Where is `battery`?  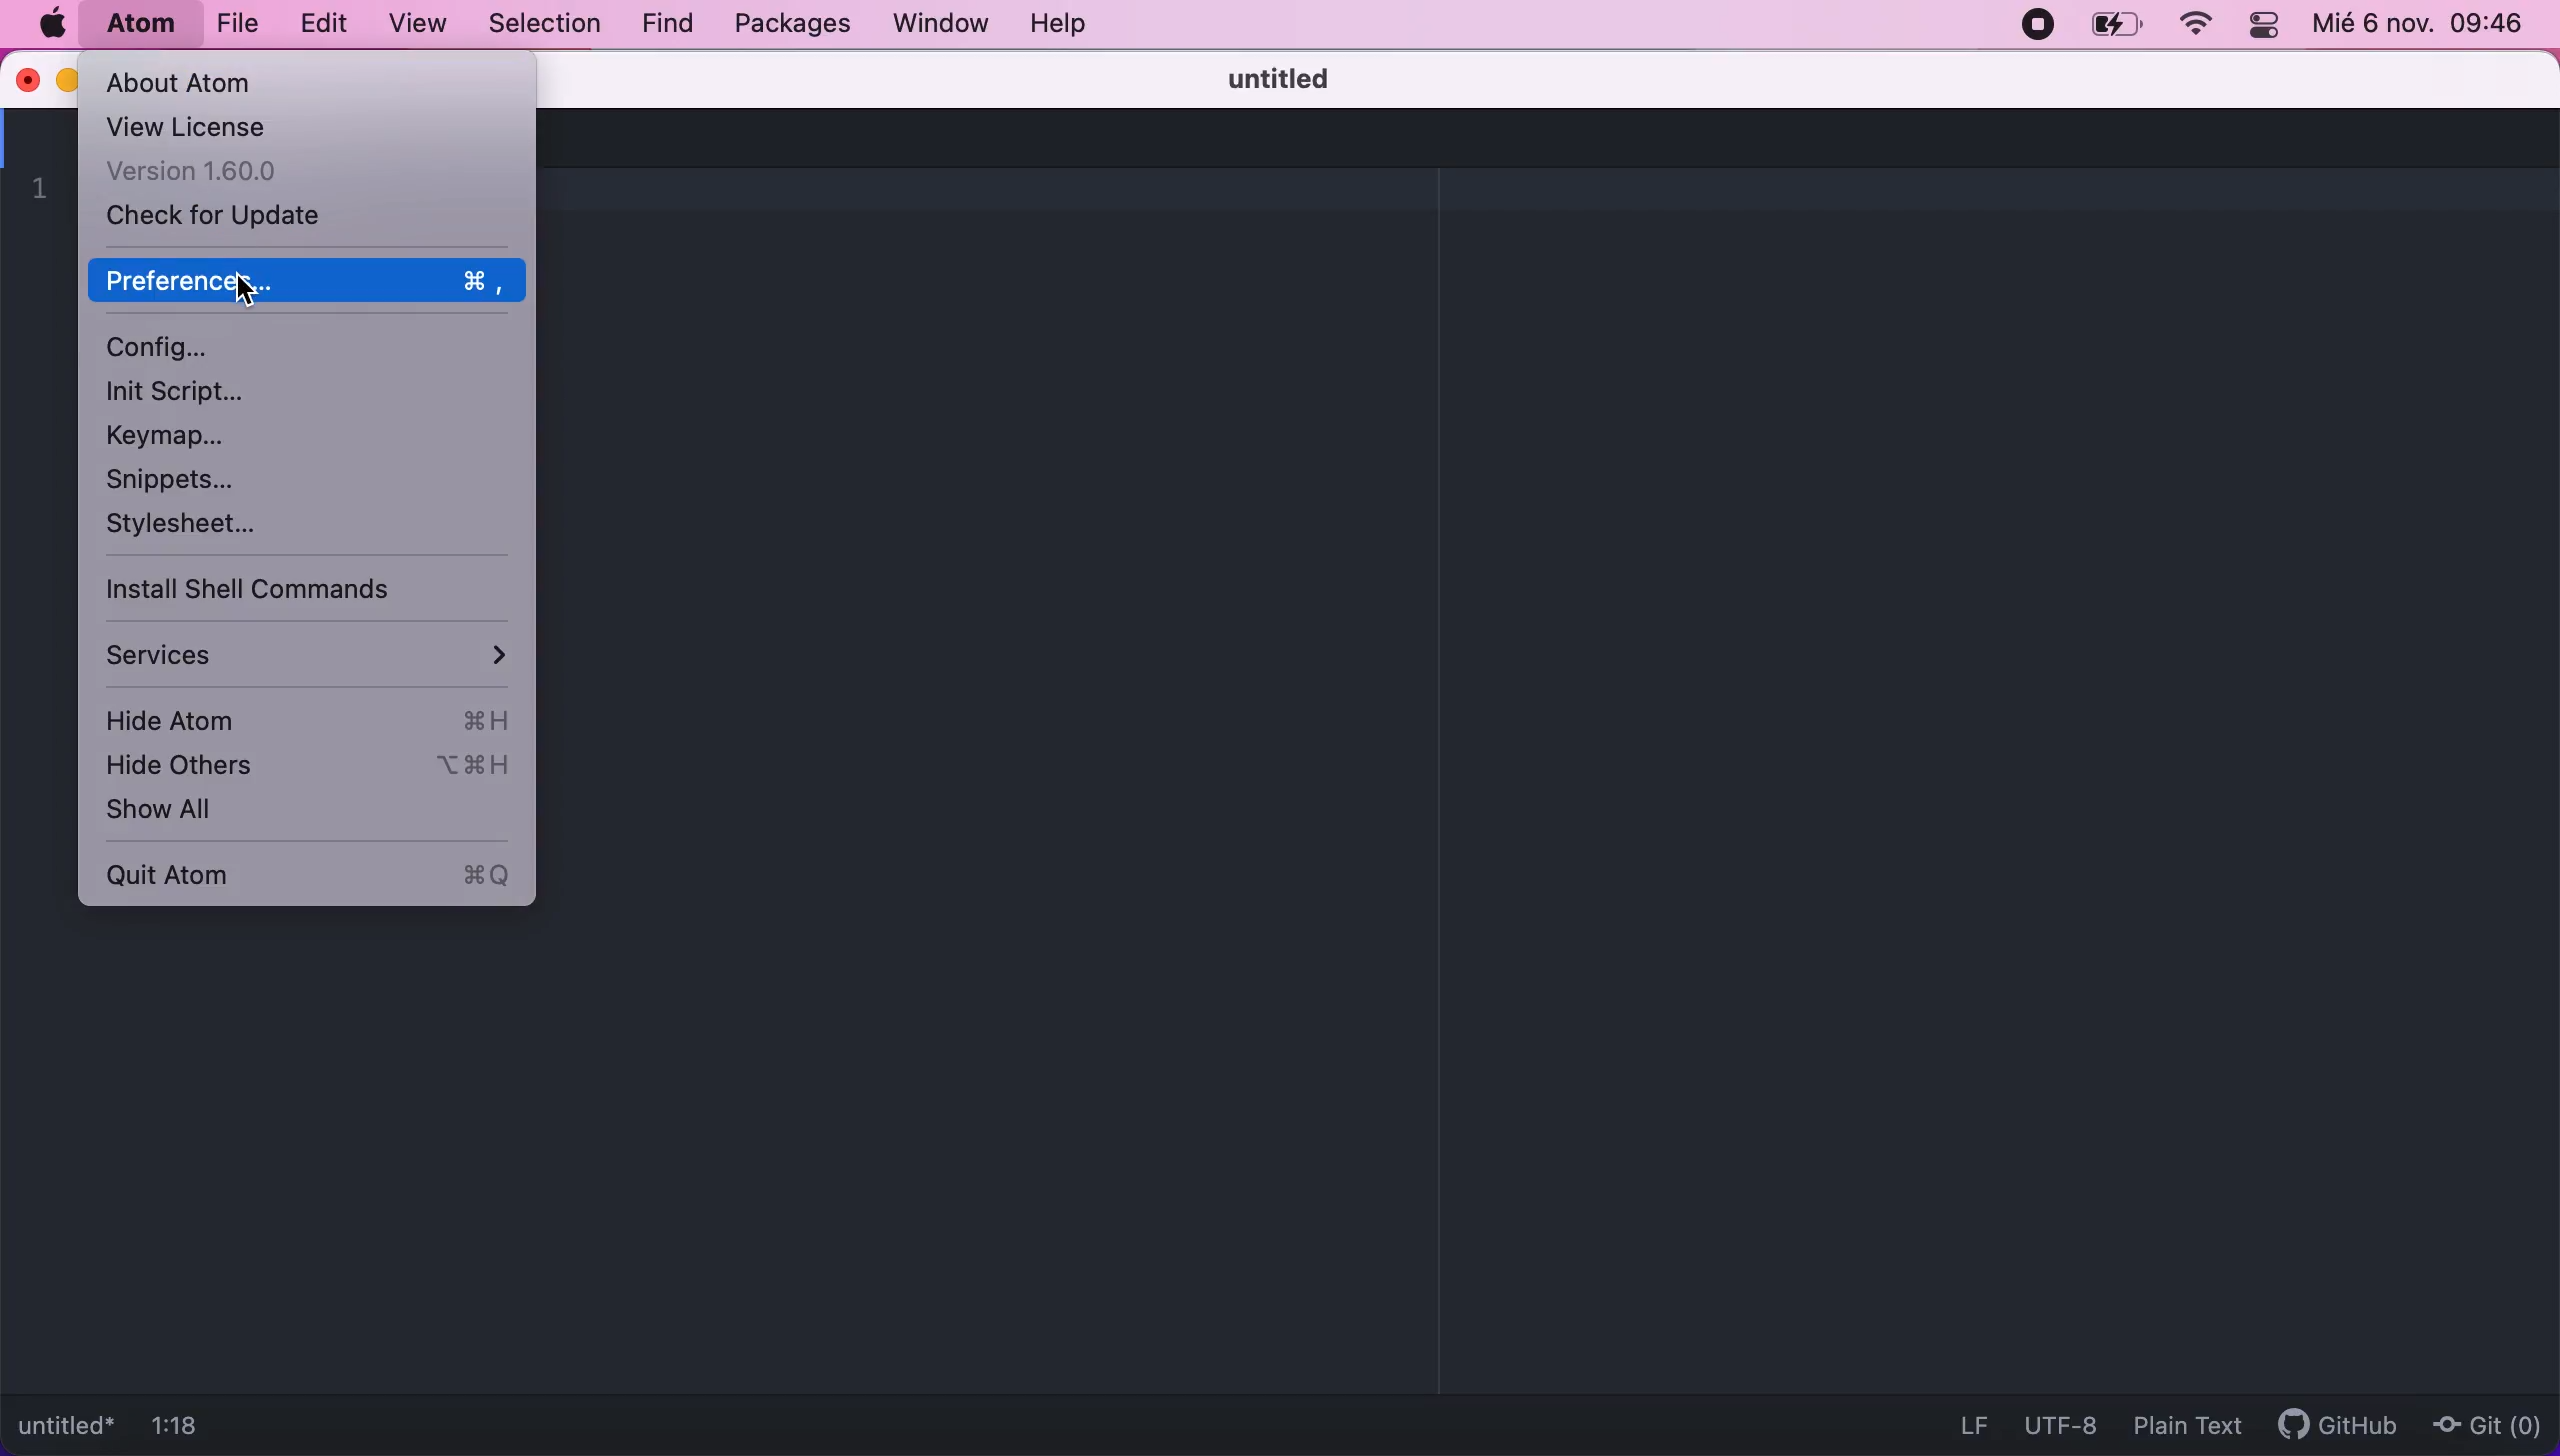
battery is located at coordinates (2118, 25).